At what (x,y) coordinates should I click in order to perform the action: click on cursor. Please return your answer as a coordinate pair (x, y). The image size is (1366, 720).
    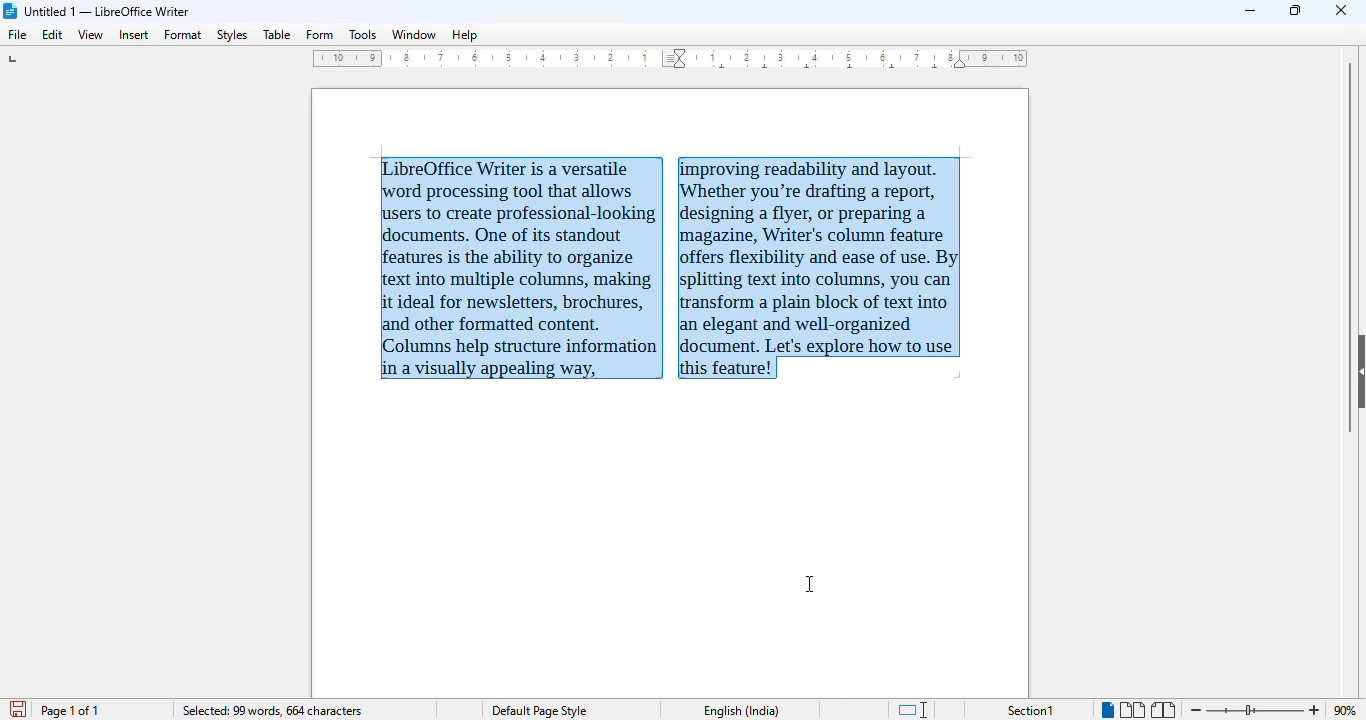
    Looking at the image, I should click on (810, 584).